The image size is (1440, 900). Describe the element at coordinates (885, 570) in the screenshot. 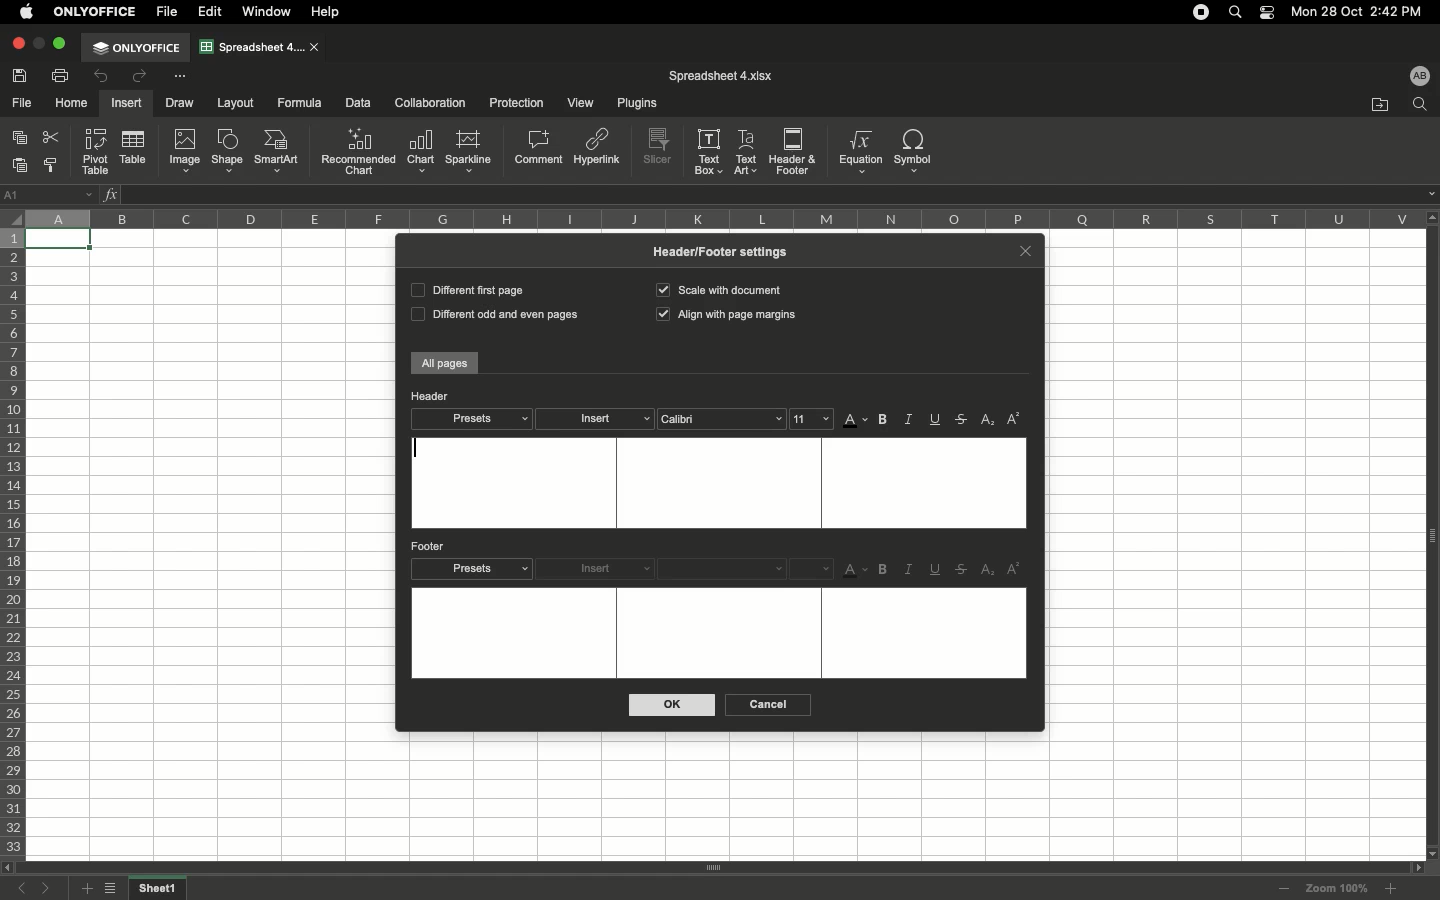

I see `Bold` at that location.